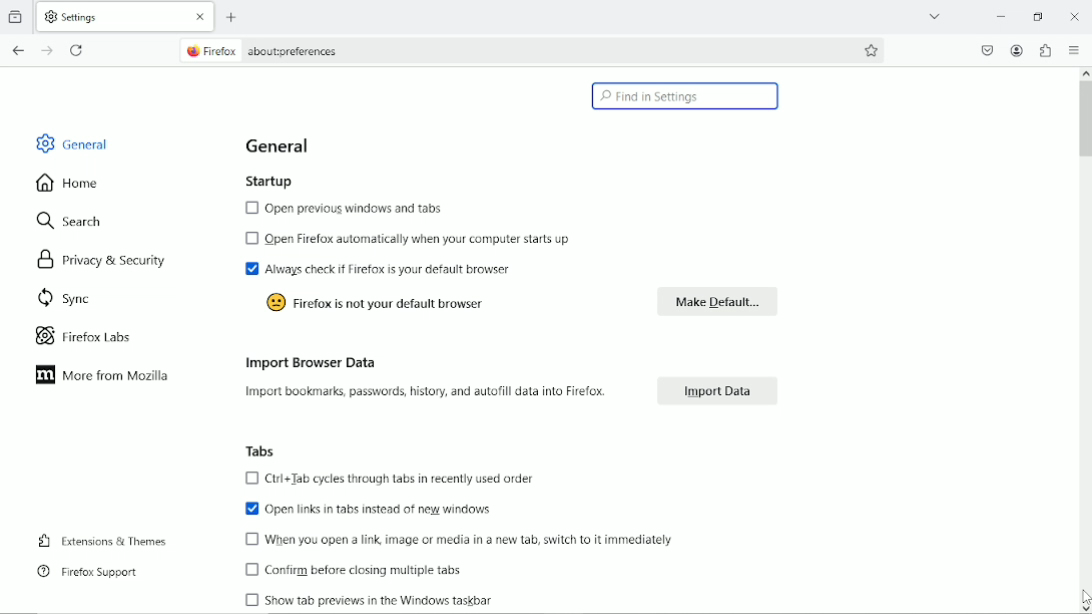 The image size is (1092, 614). What do you see at coordinates (18, 51) in the screenshot?
I see `go back` at bounding box center [18, 51].